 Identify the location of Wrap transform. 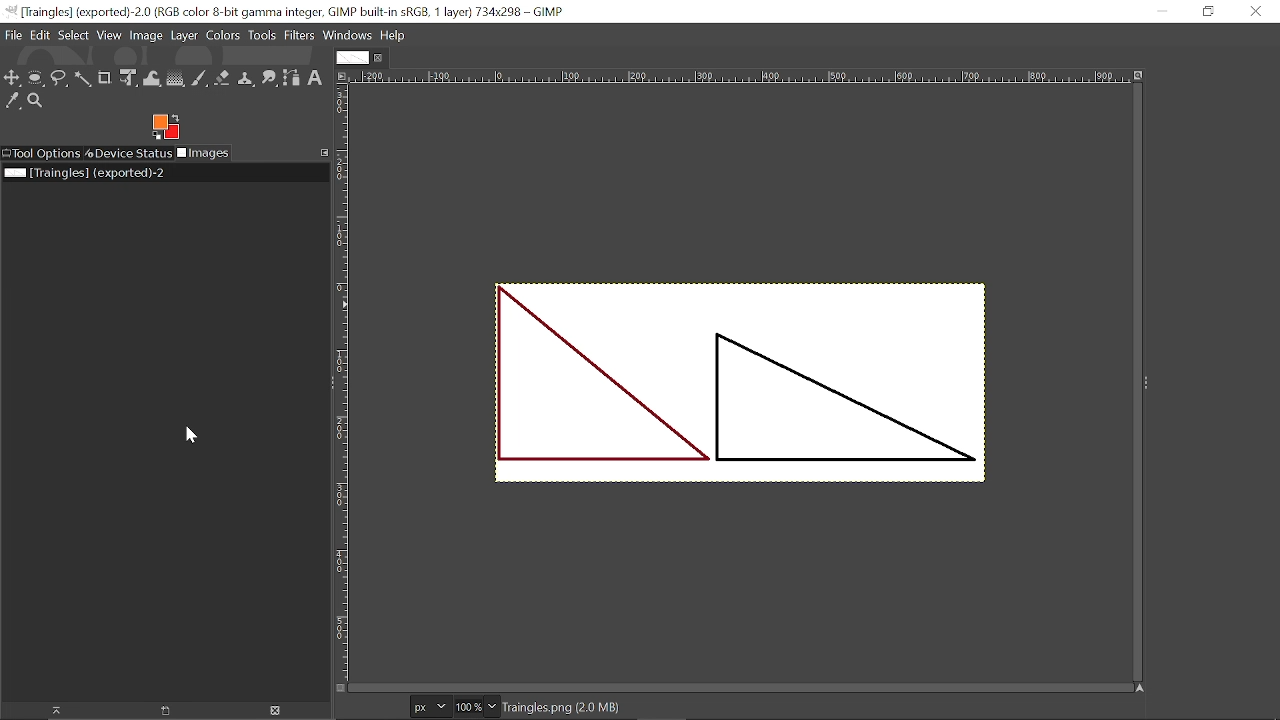
(153, 79).